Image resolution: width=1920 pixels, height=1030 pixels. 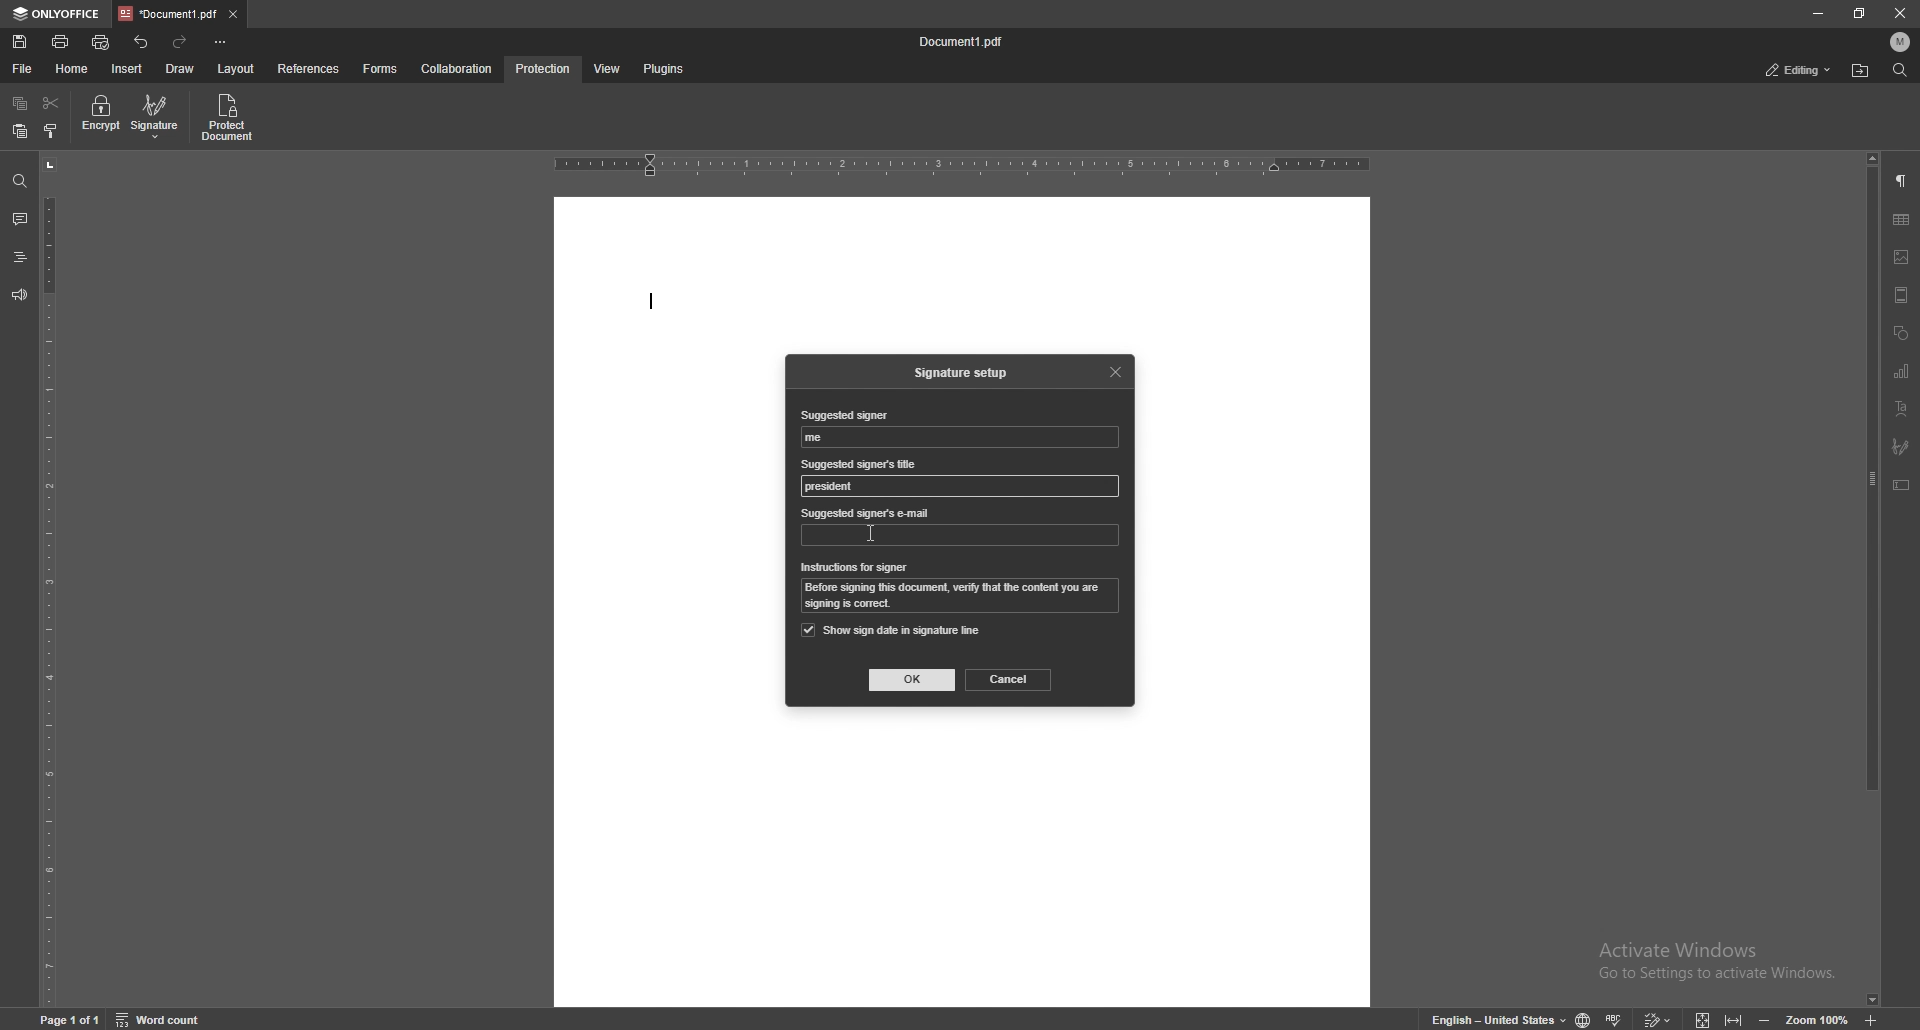 I want to click on signature, so click(x=1901, y=447).